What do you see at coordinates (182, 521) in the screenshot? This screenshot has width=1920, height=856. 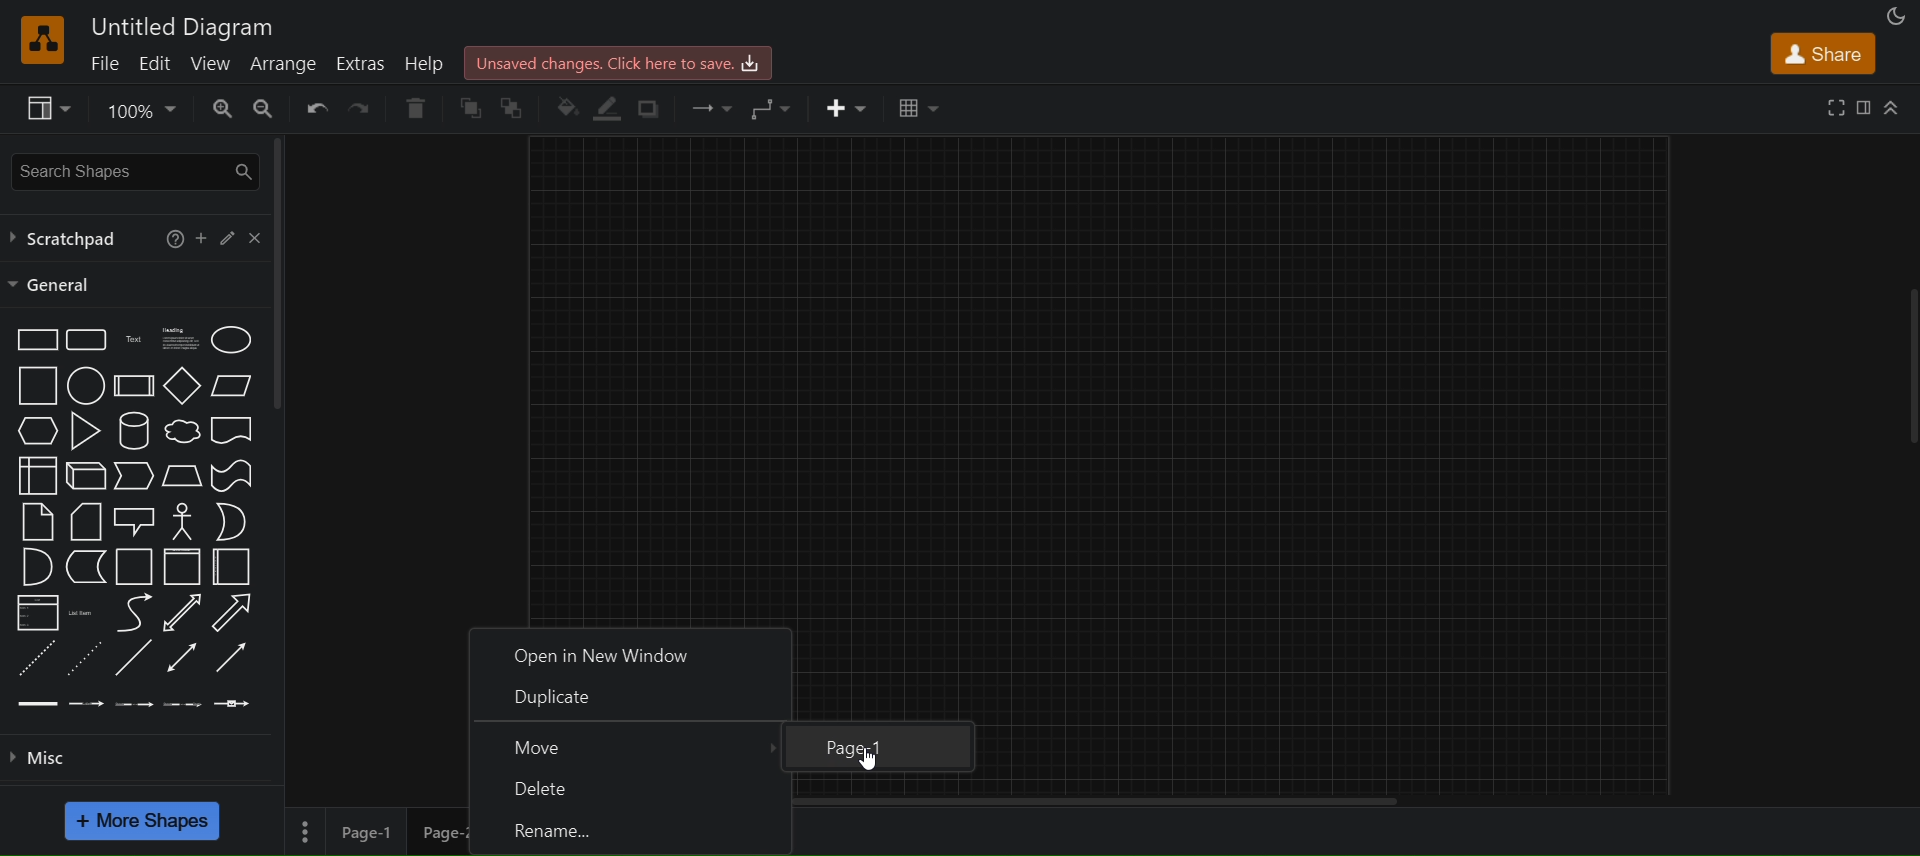 I see `actor` at bounding box center [182, 521].